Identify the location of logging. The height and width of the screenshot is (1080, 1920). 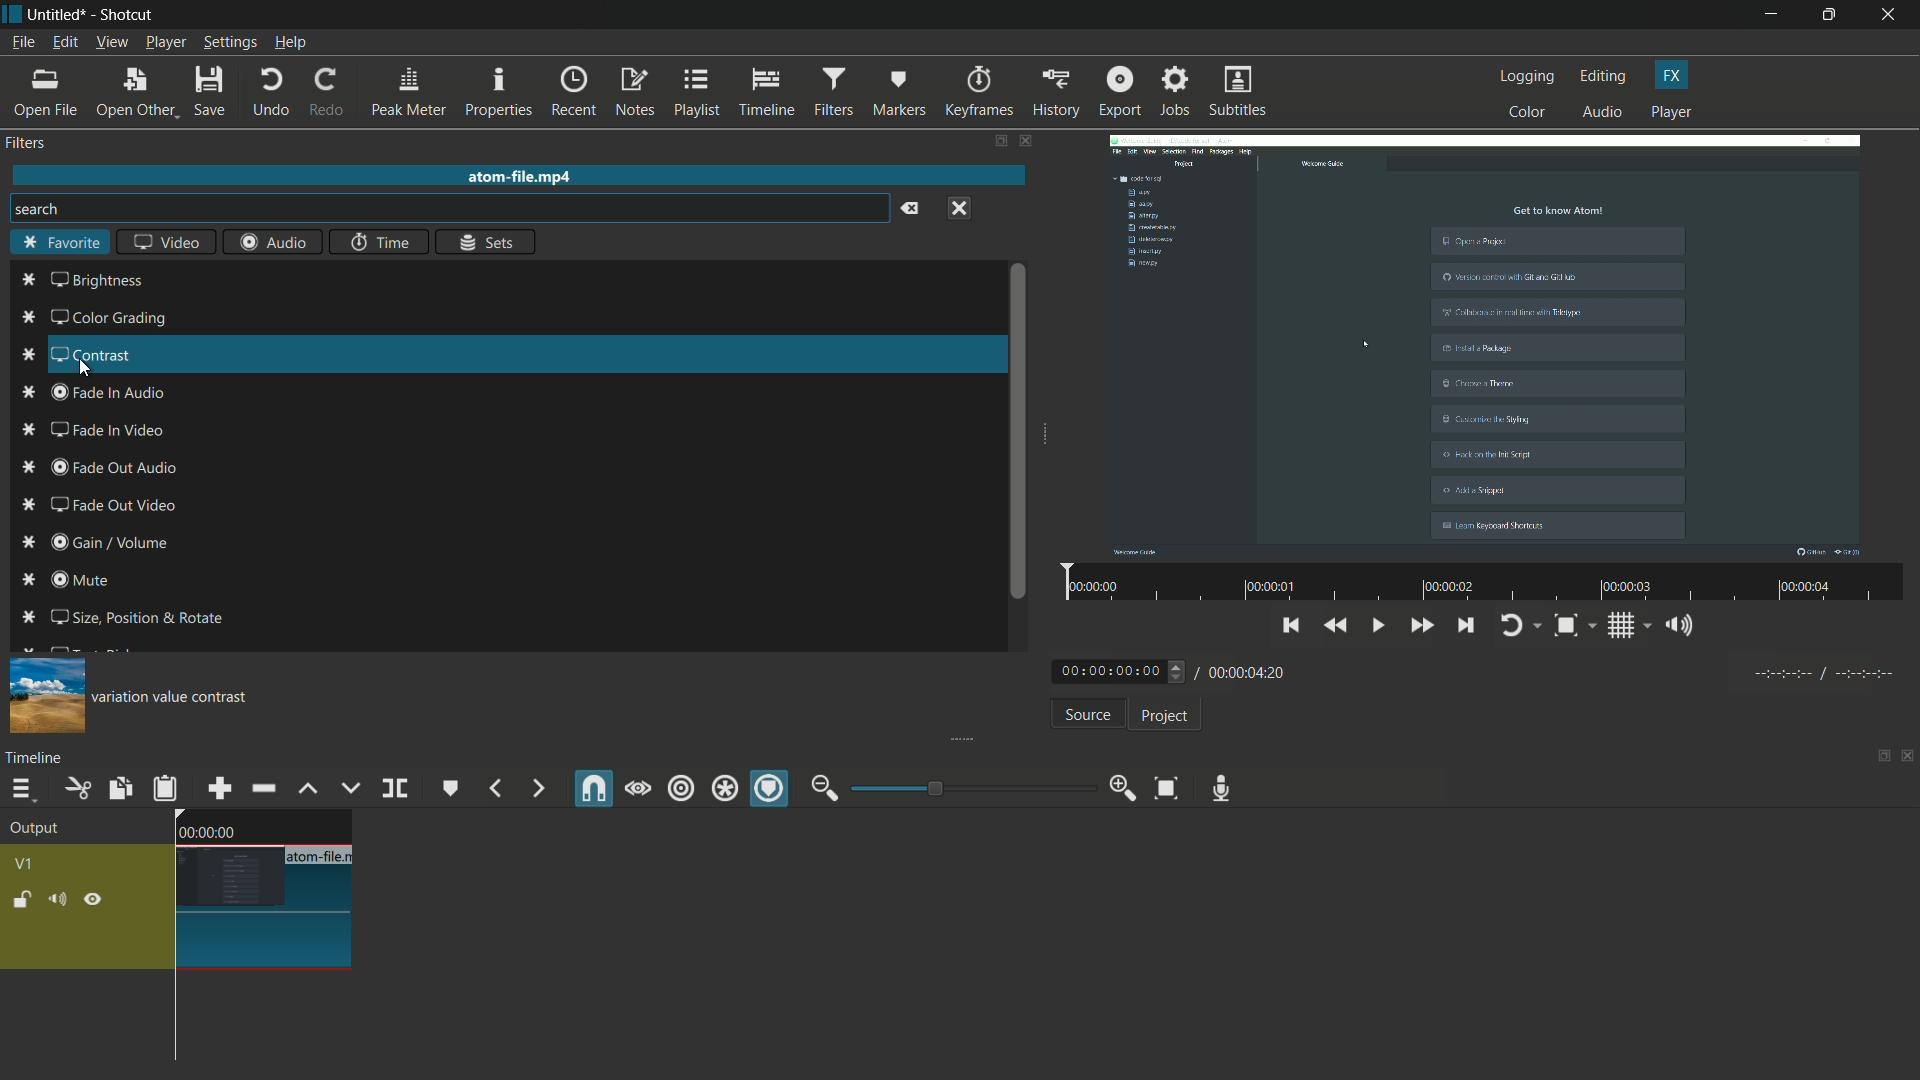
(1528, 76).